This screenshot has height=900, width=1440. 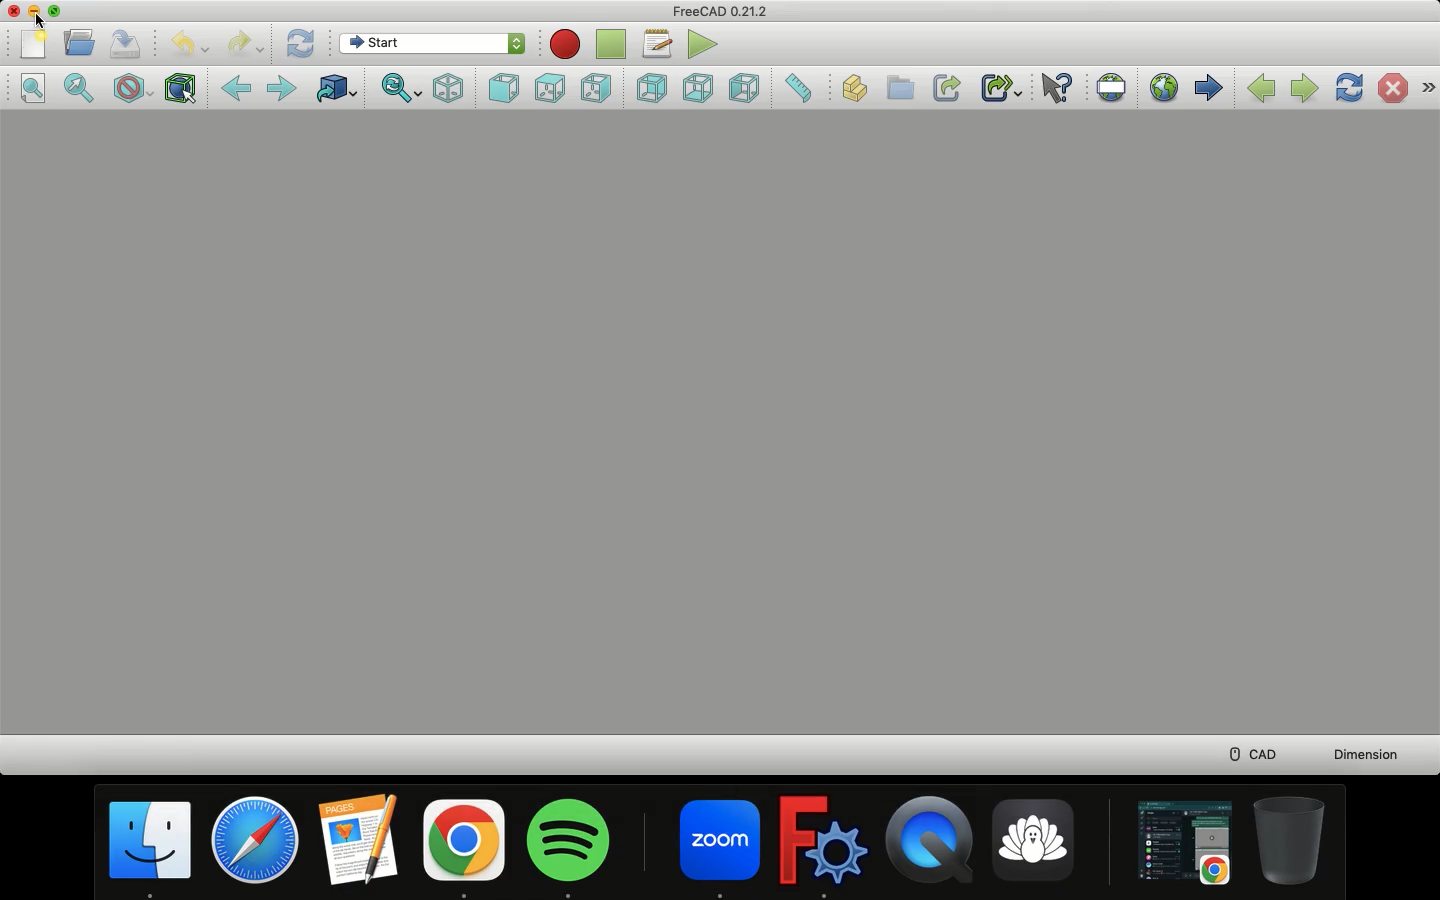 What do you see at coordinates (1351, 88) in the screenshot?
I see `Refresh web page` at bounding box center [1351, 88].